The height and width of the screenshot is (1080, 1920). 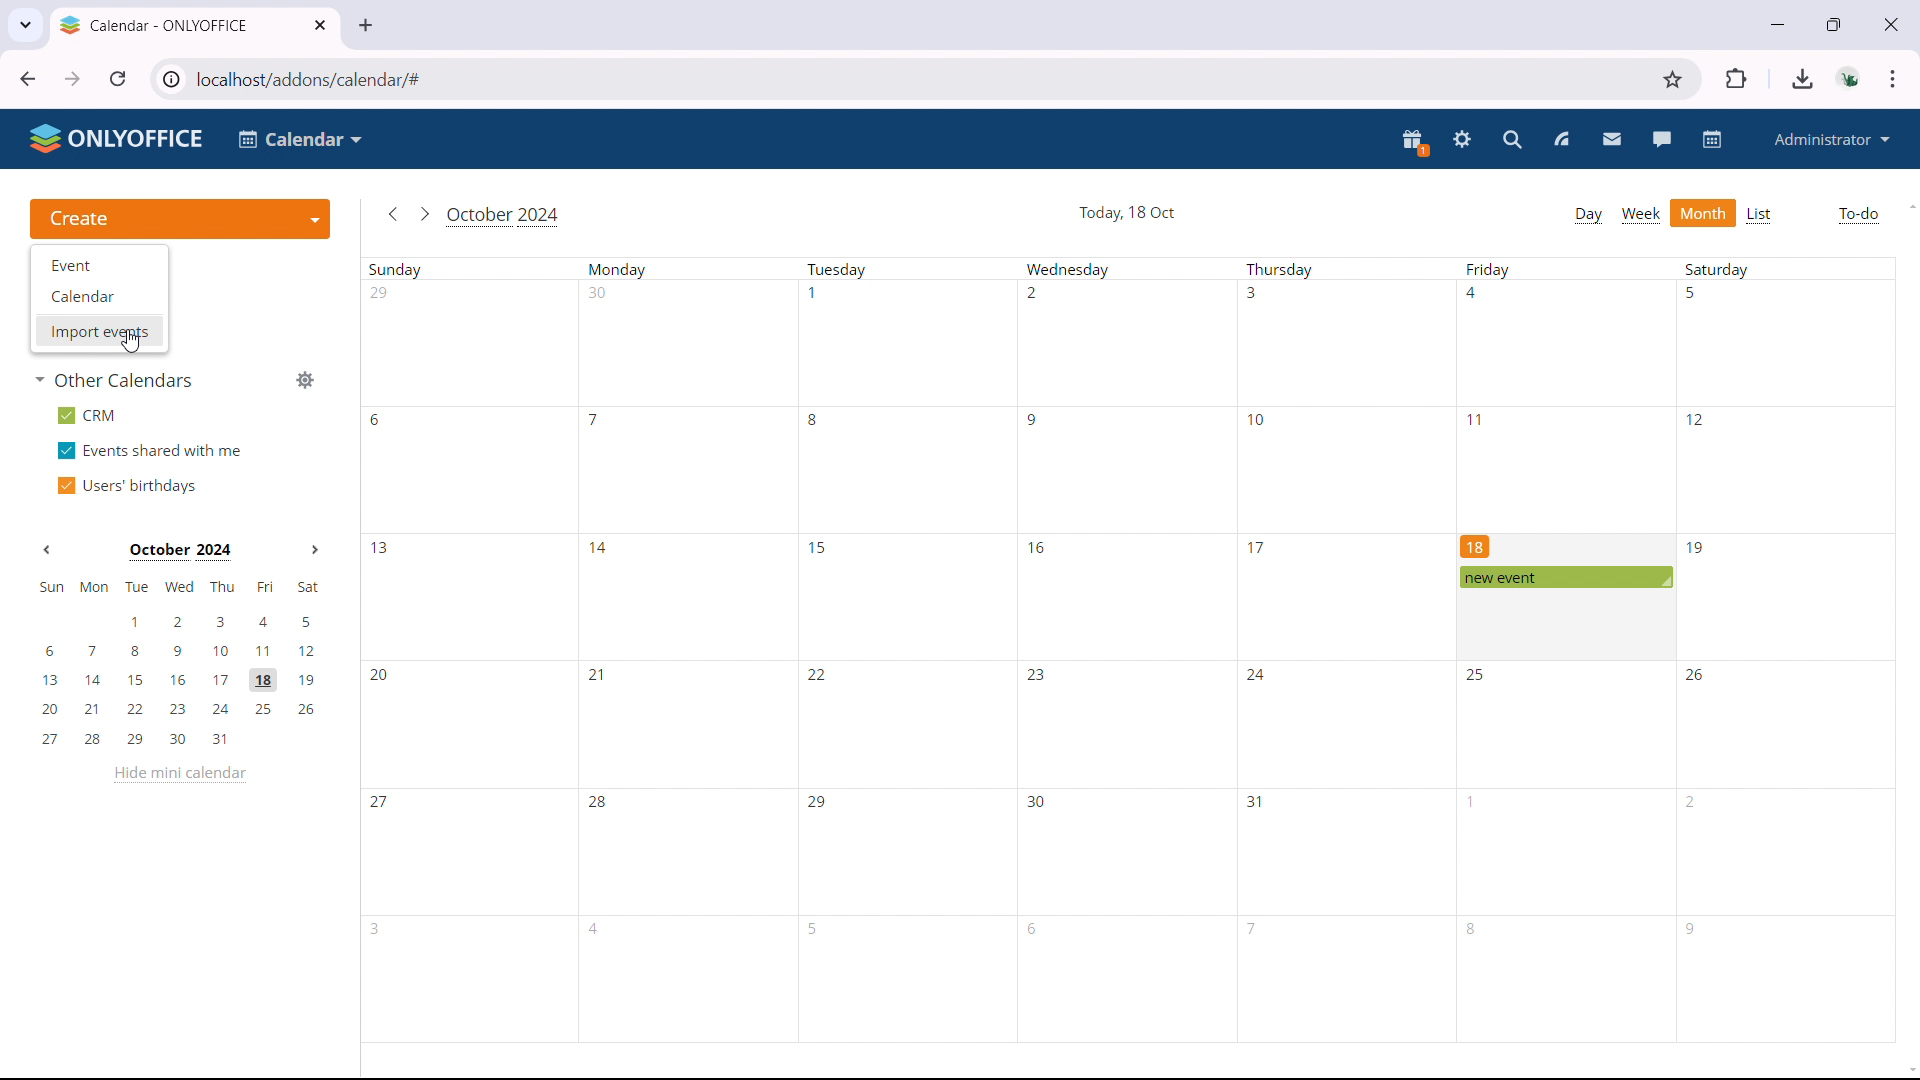 I want to click on mini calendar, so click(x=179, y=663).